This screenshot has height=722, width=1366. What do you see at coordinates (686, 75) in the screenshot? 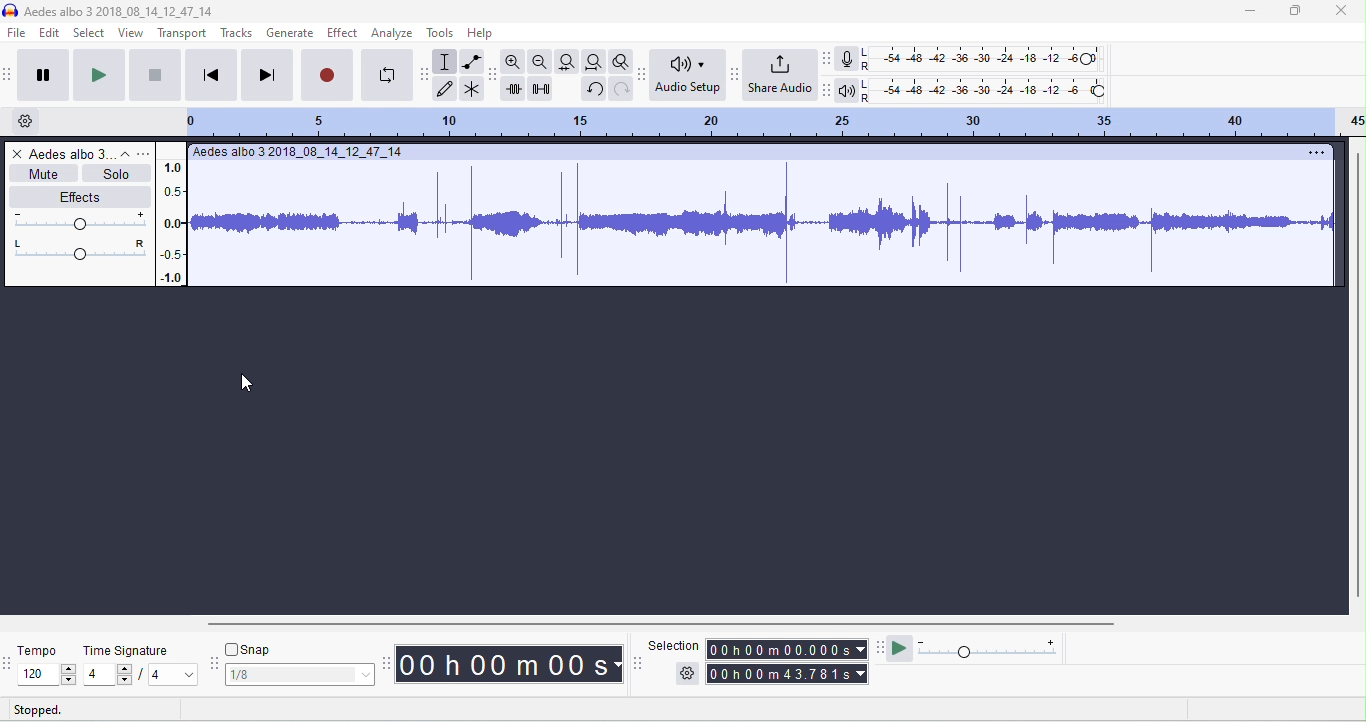
I see `audio set up` at bounding box center [686, 75].